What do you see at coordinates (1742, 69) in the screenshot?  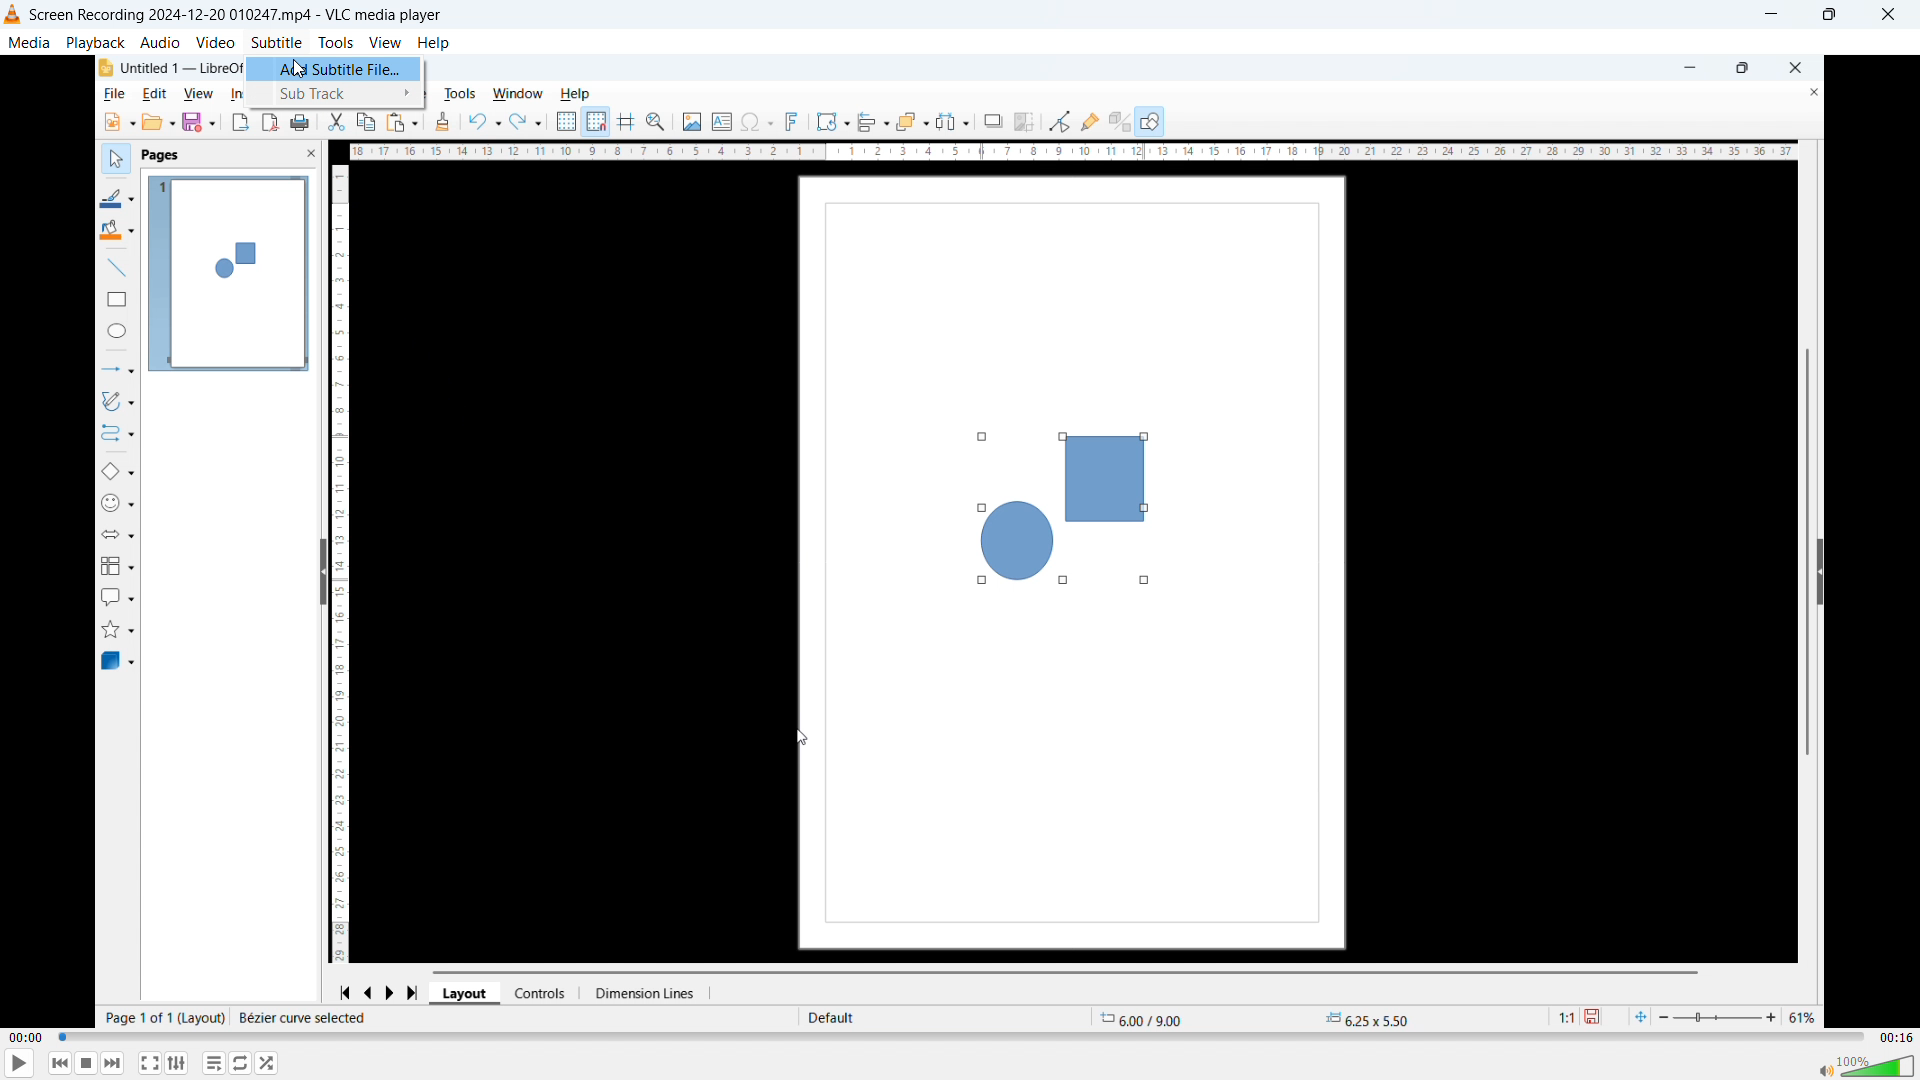 I see `maximize` at bounding box center [1742, 69].